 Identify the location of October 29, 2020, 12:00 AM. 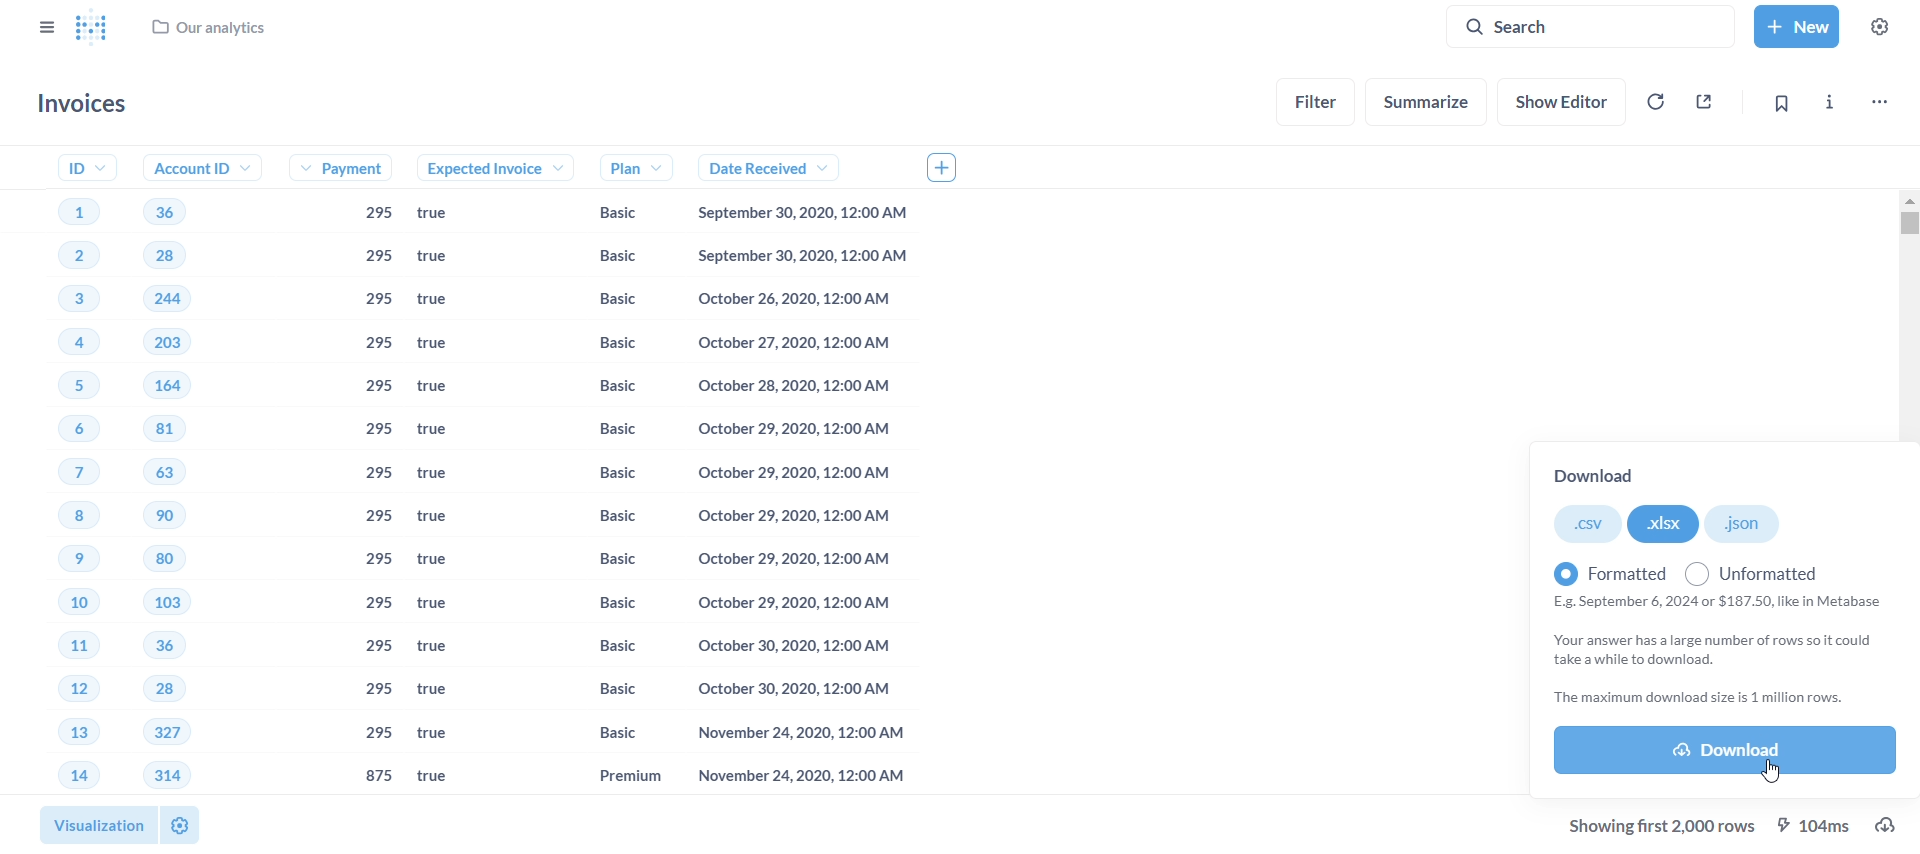
(790, 558).